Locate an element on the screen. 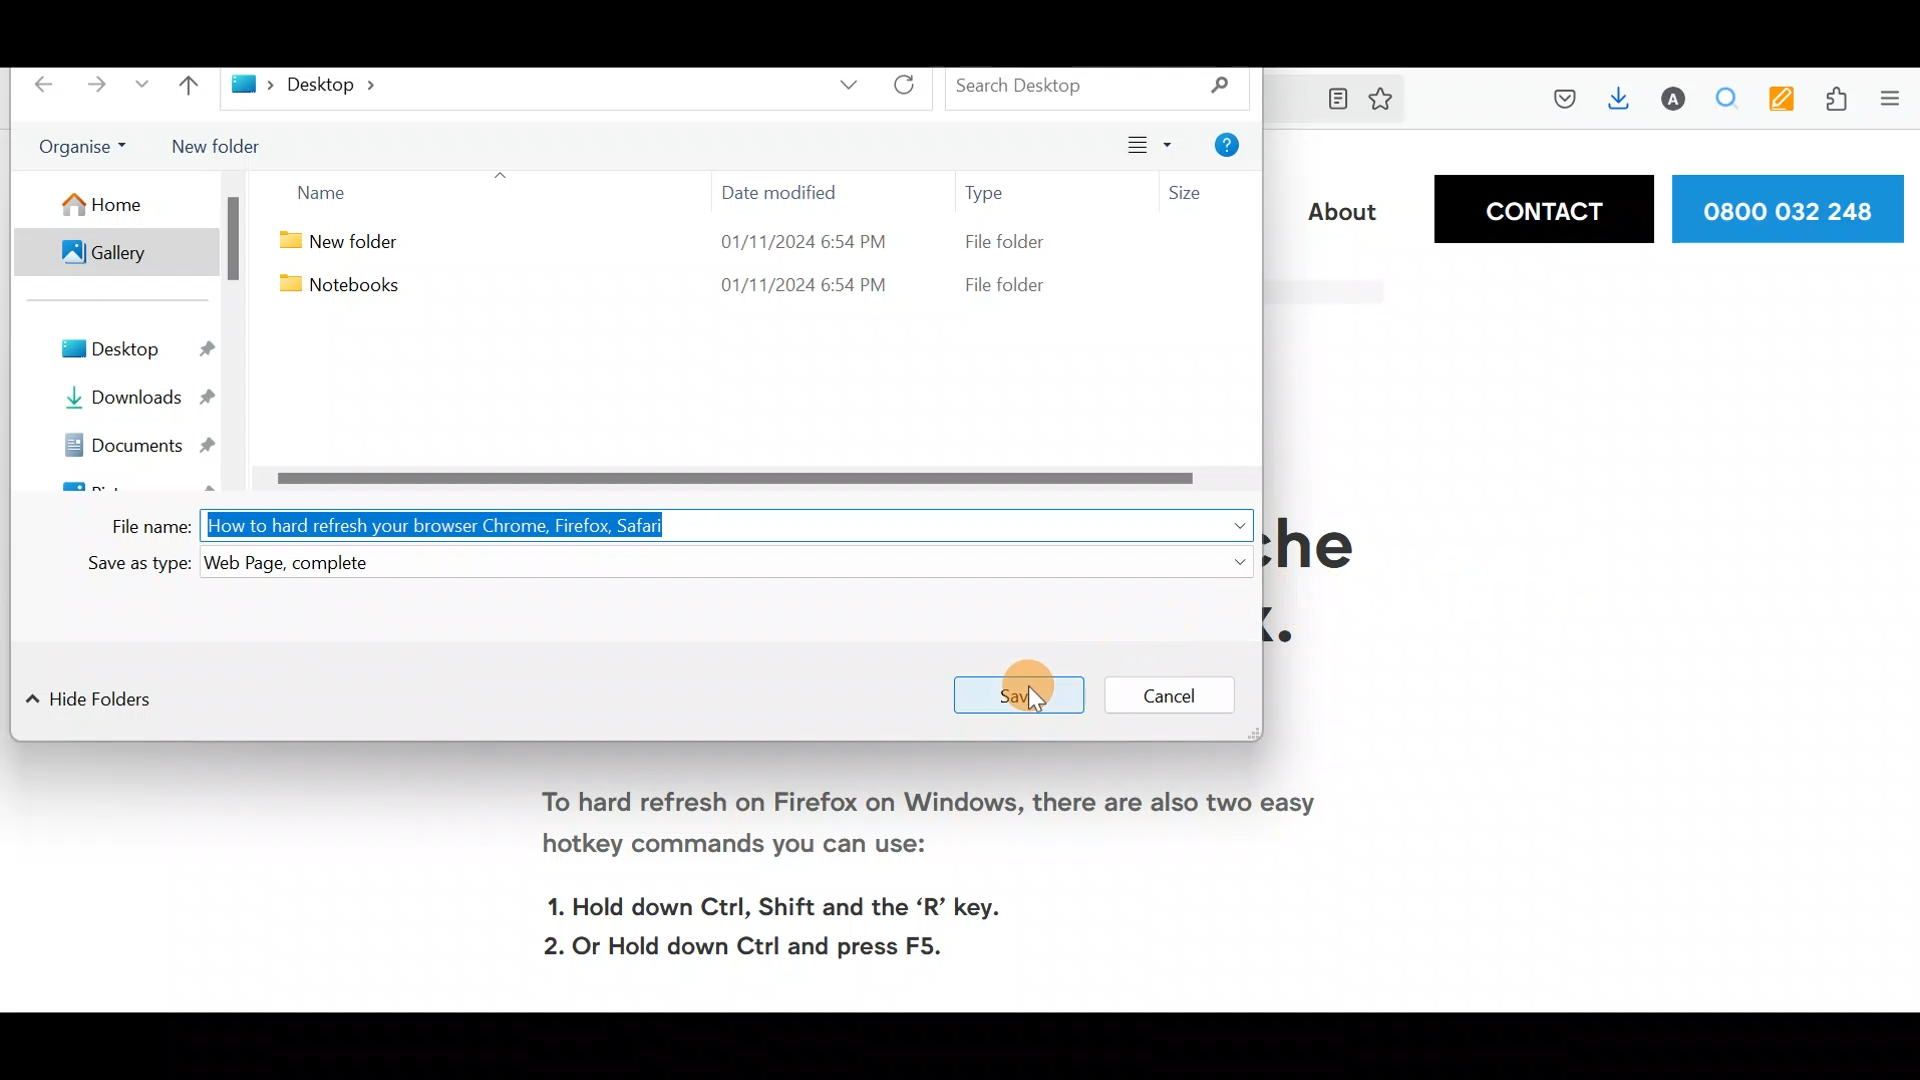  New folder is located at coordinates (229, 150).